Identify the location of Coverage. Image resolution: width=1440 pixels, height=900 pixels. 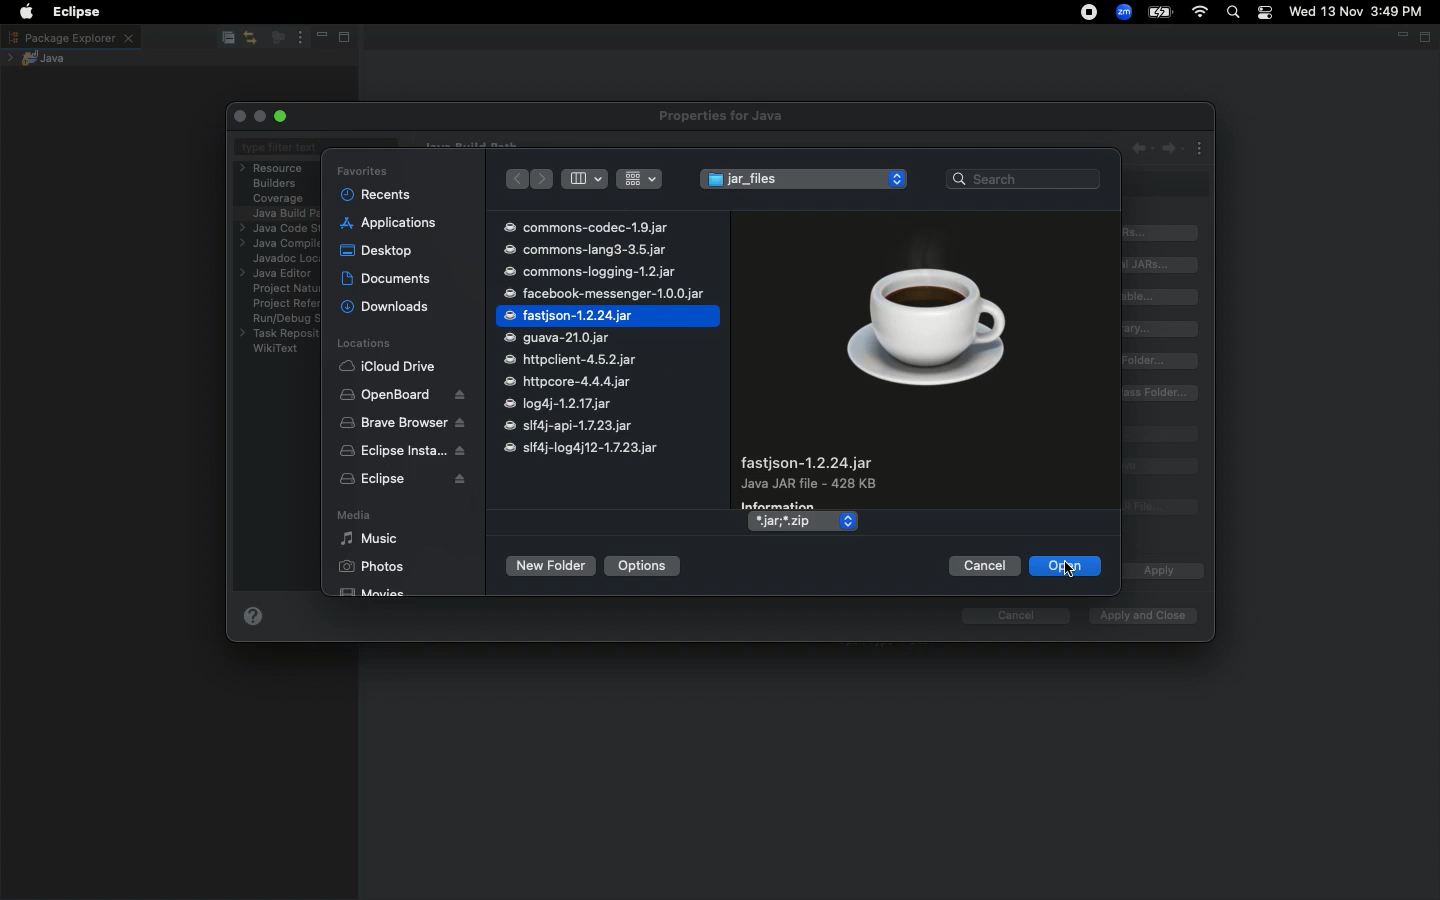
(279, 199).